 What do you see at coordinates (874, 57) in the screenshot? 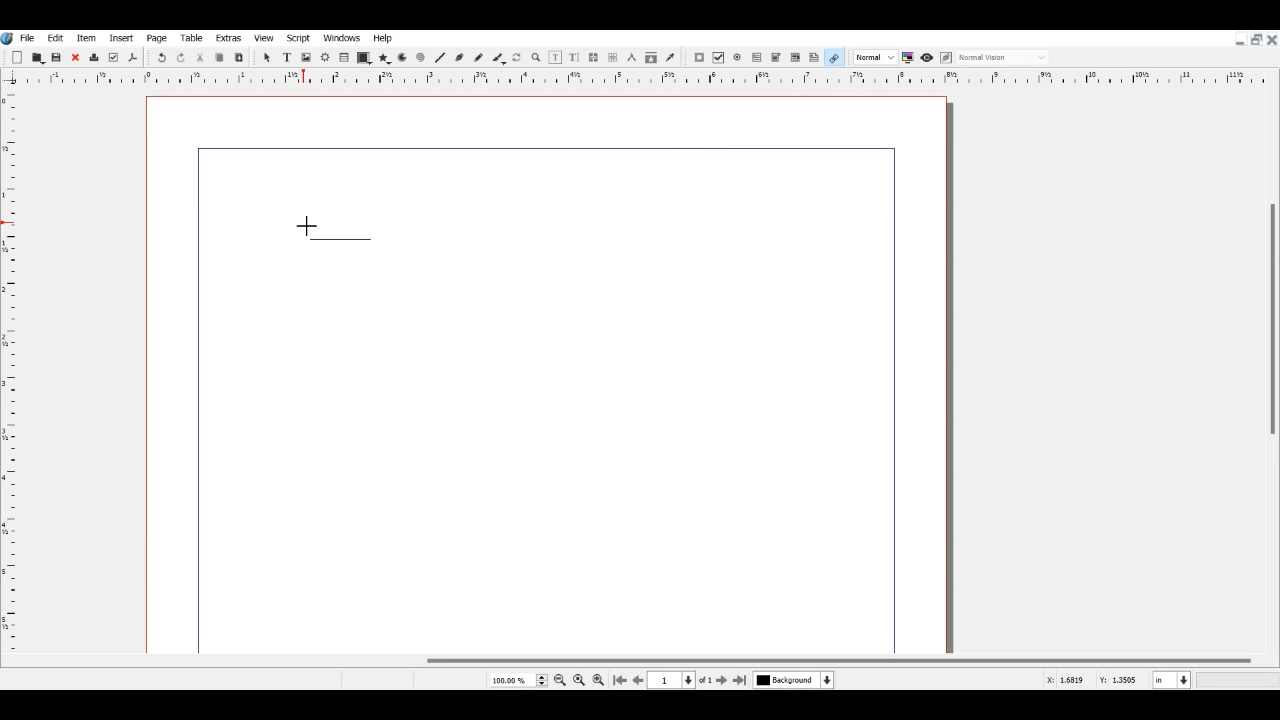
I see `Select the image preview quality` at bounding box center [874, 57].